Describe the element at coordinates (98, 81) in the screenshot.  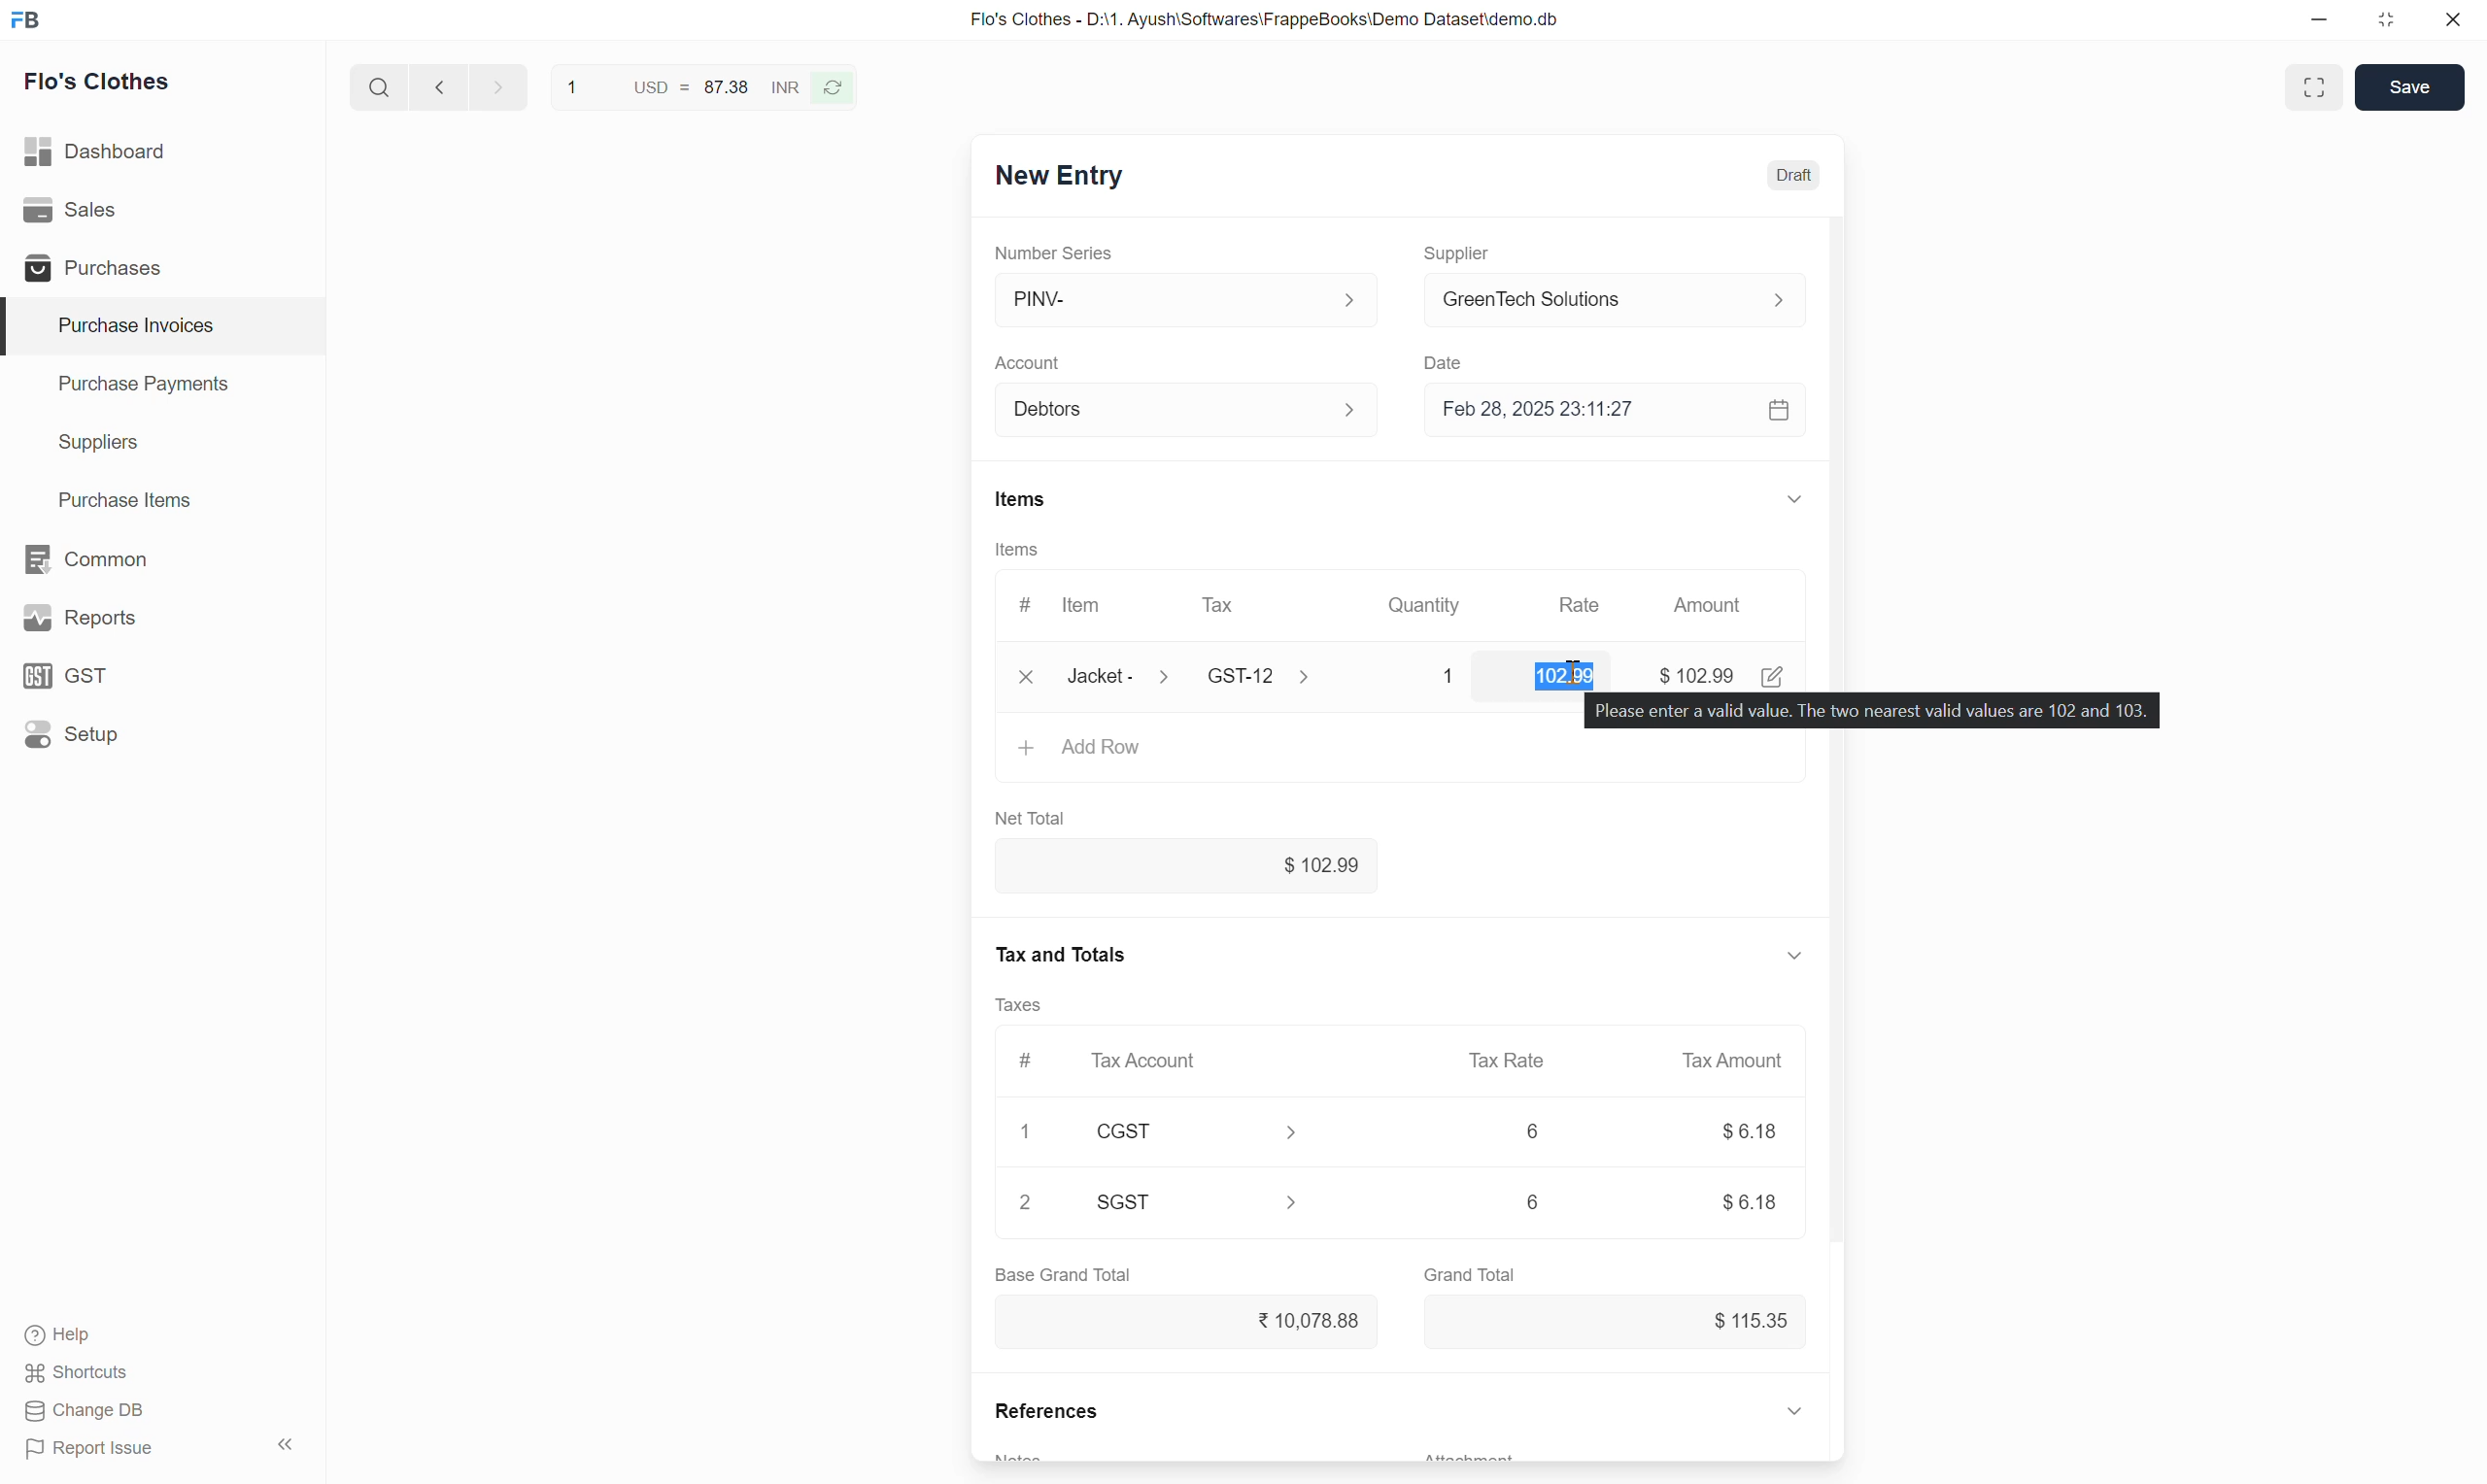
I see `Flo's Clothes` at that location.